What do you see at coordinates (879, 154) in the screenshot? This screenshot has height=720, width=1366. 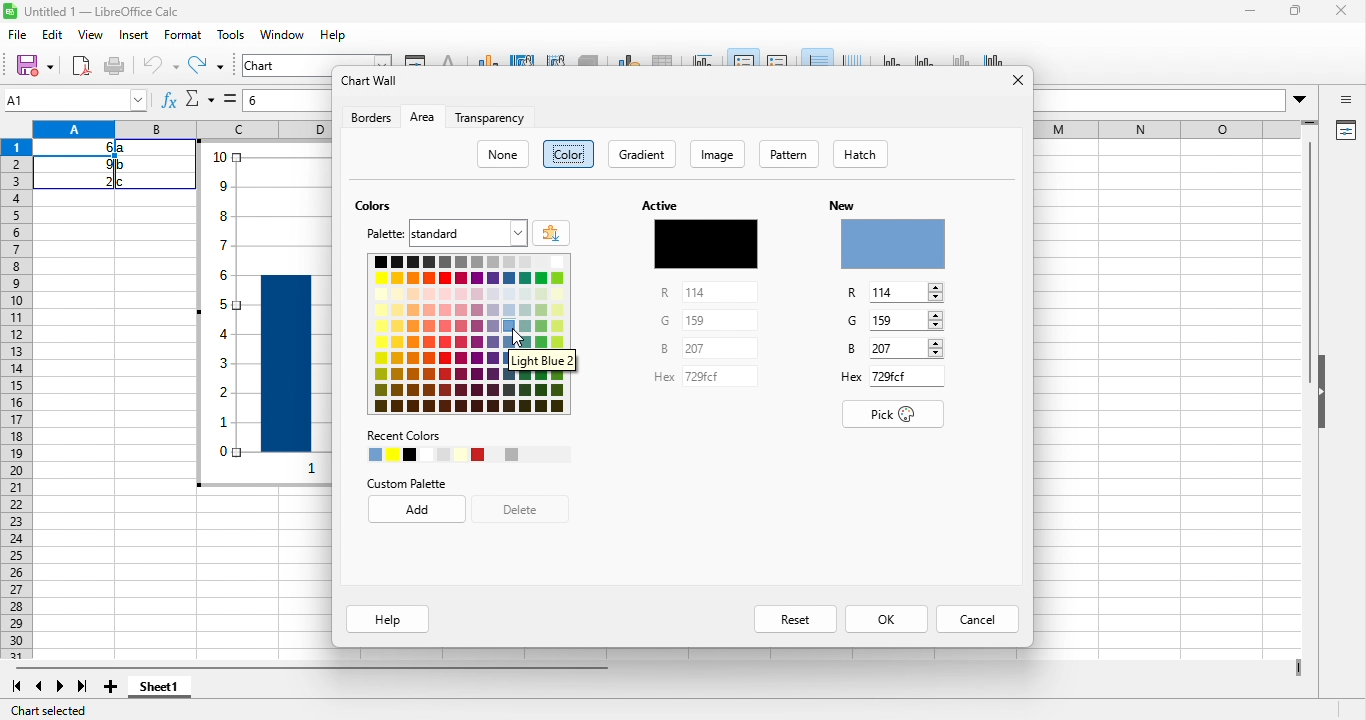 I see `hatch` at bounding box center [879, 154].